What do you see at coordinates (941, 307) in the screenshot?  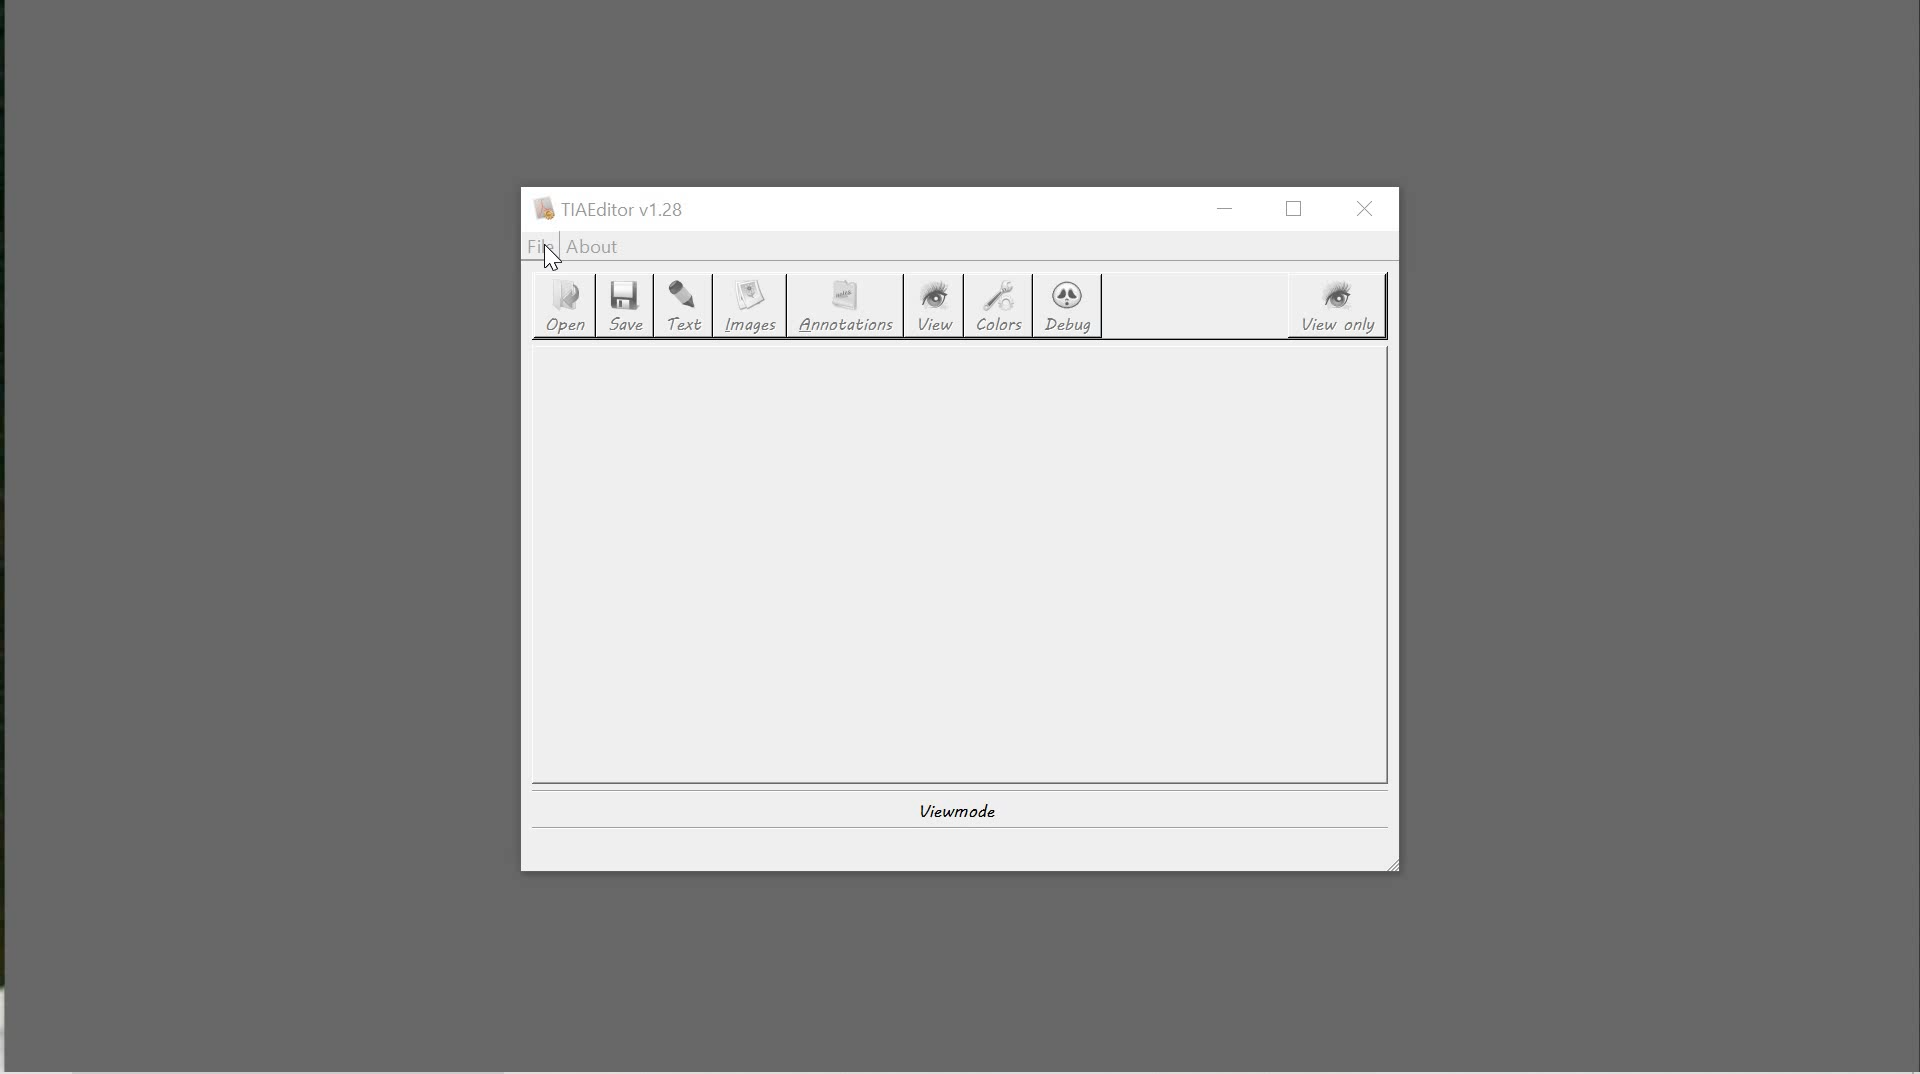 I see `view` at bounding box center [941, 307].